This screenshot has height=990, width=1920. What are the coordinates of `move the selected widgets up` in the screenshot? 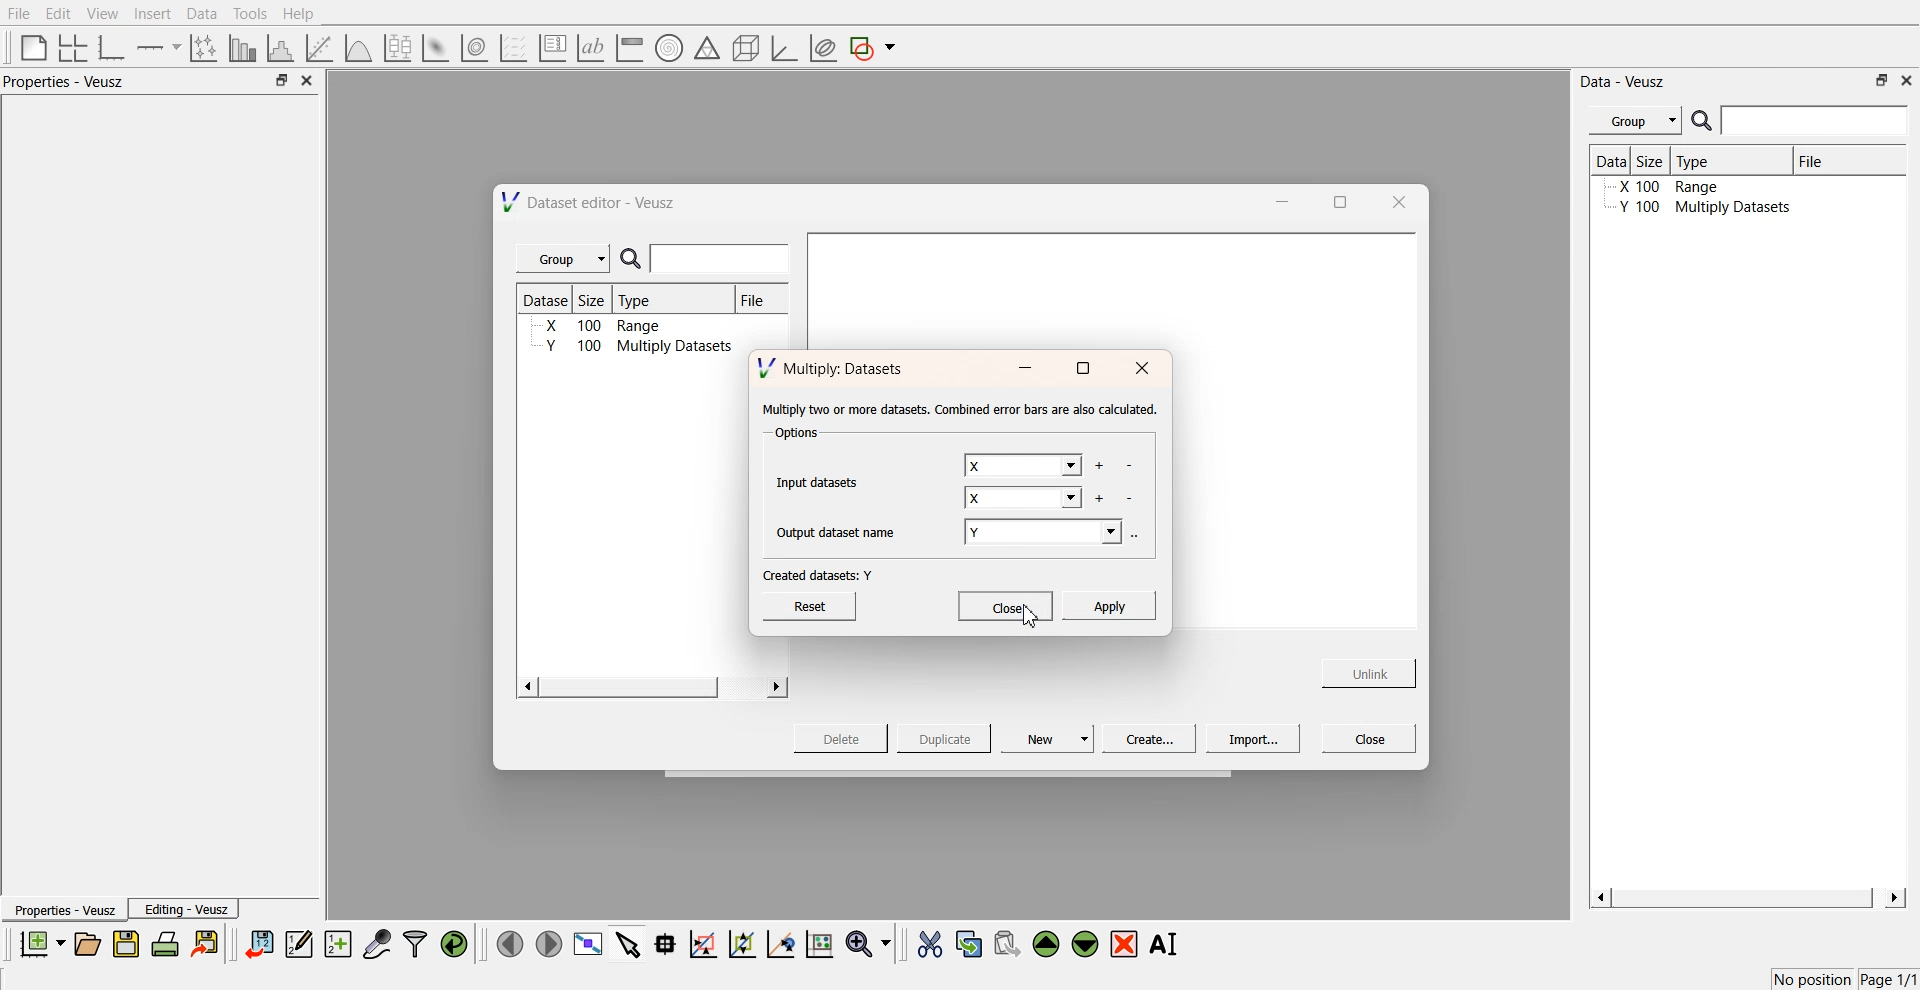 It's located at (1048, 945).